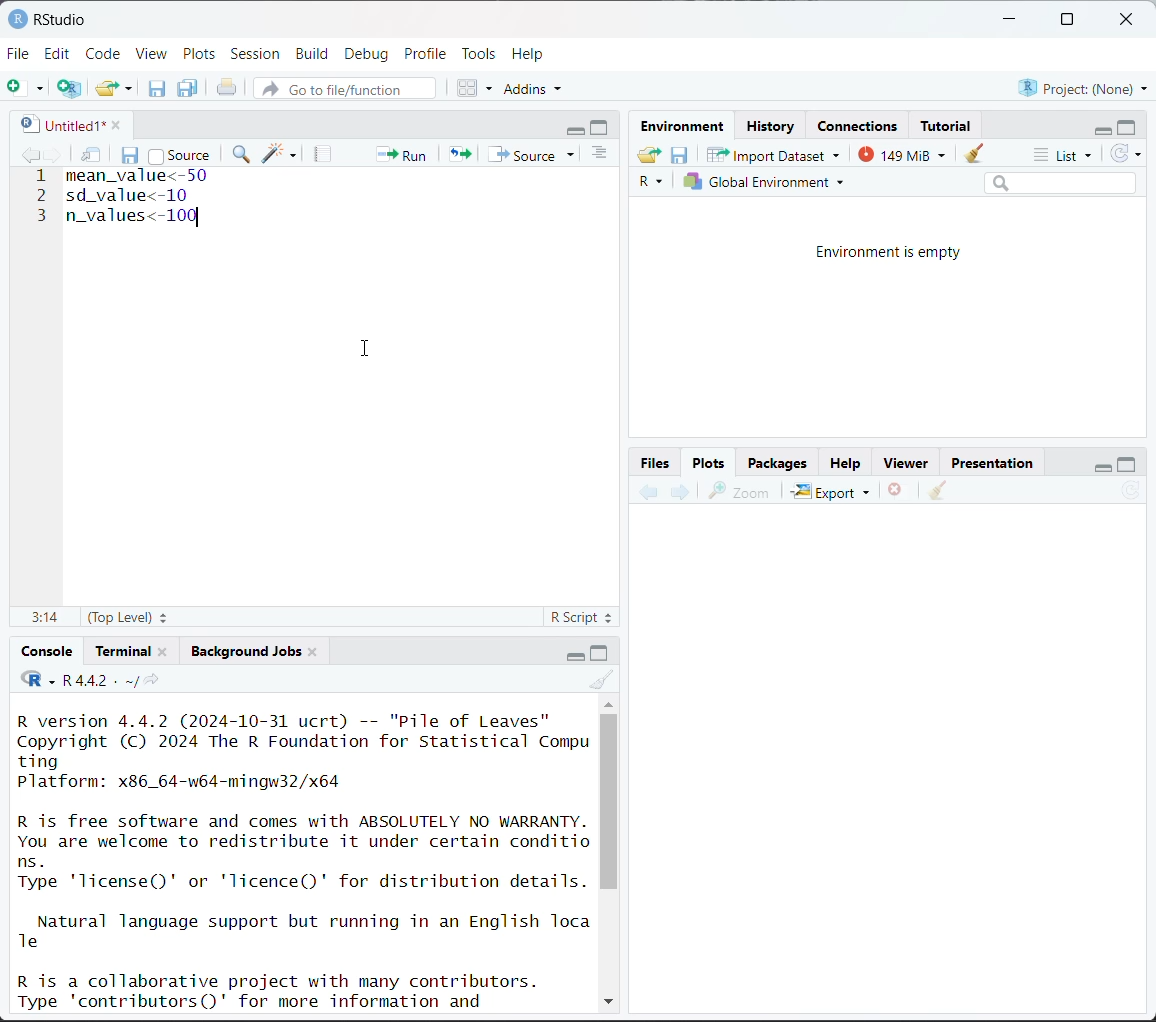 Image resolution: width=1156 pixels, height=1022 pixels. I want to click on Code, so click(105, 52).